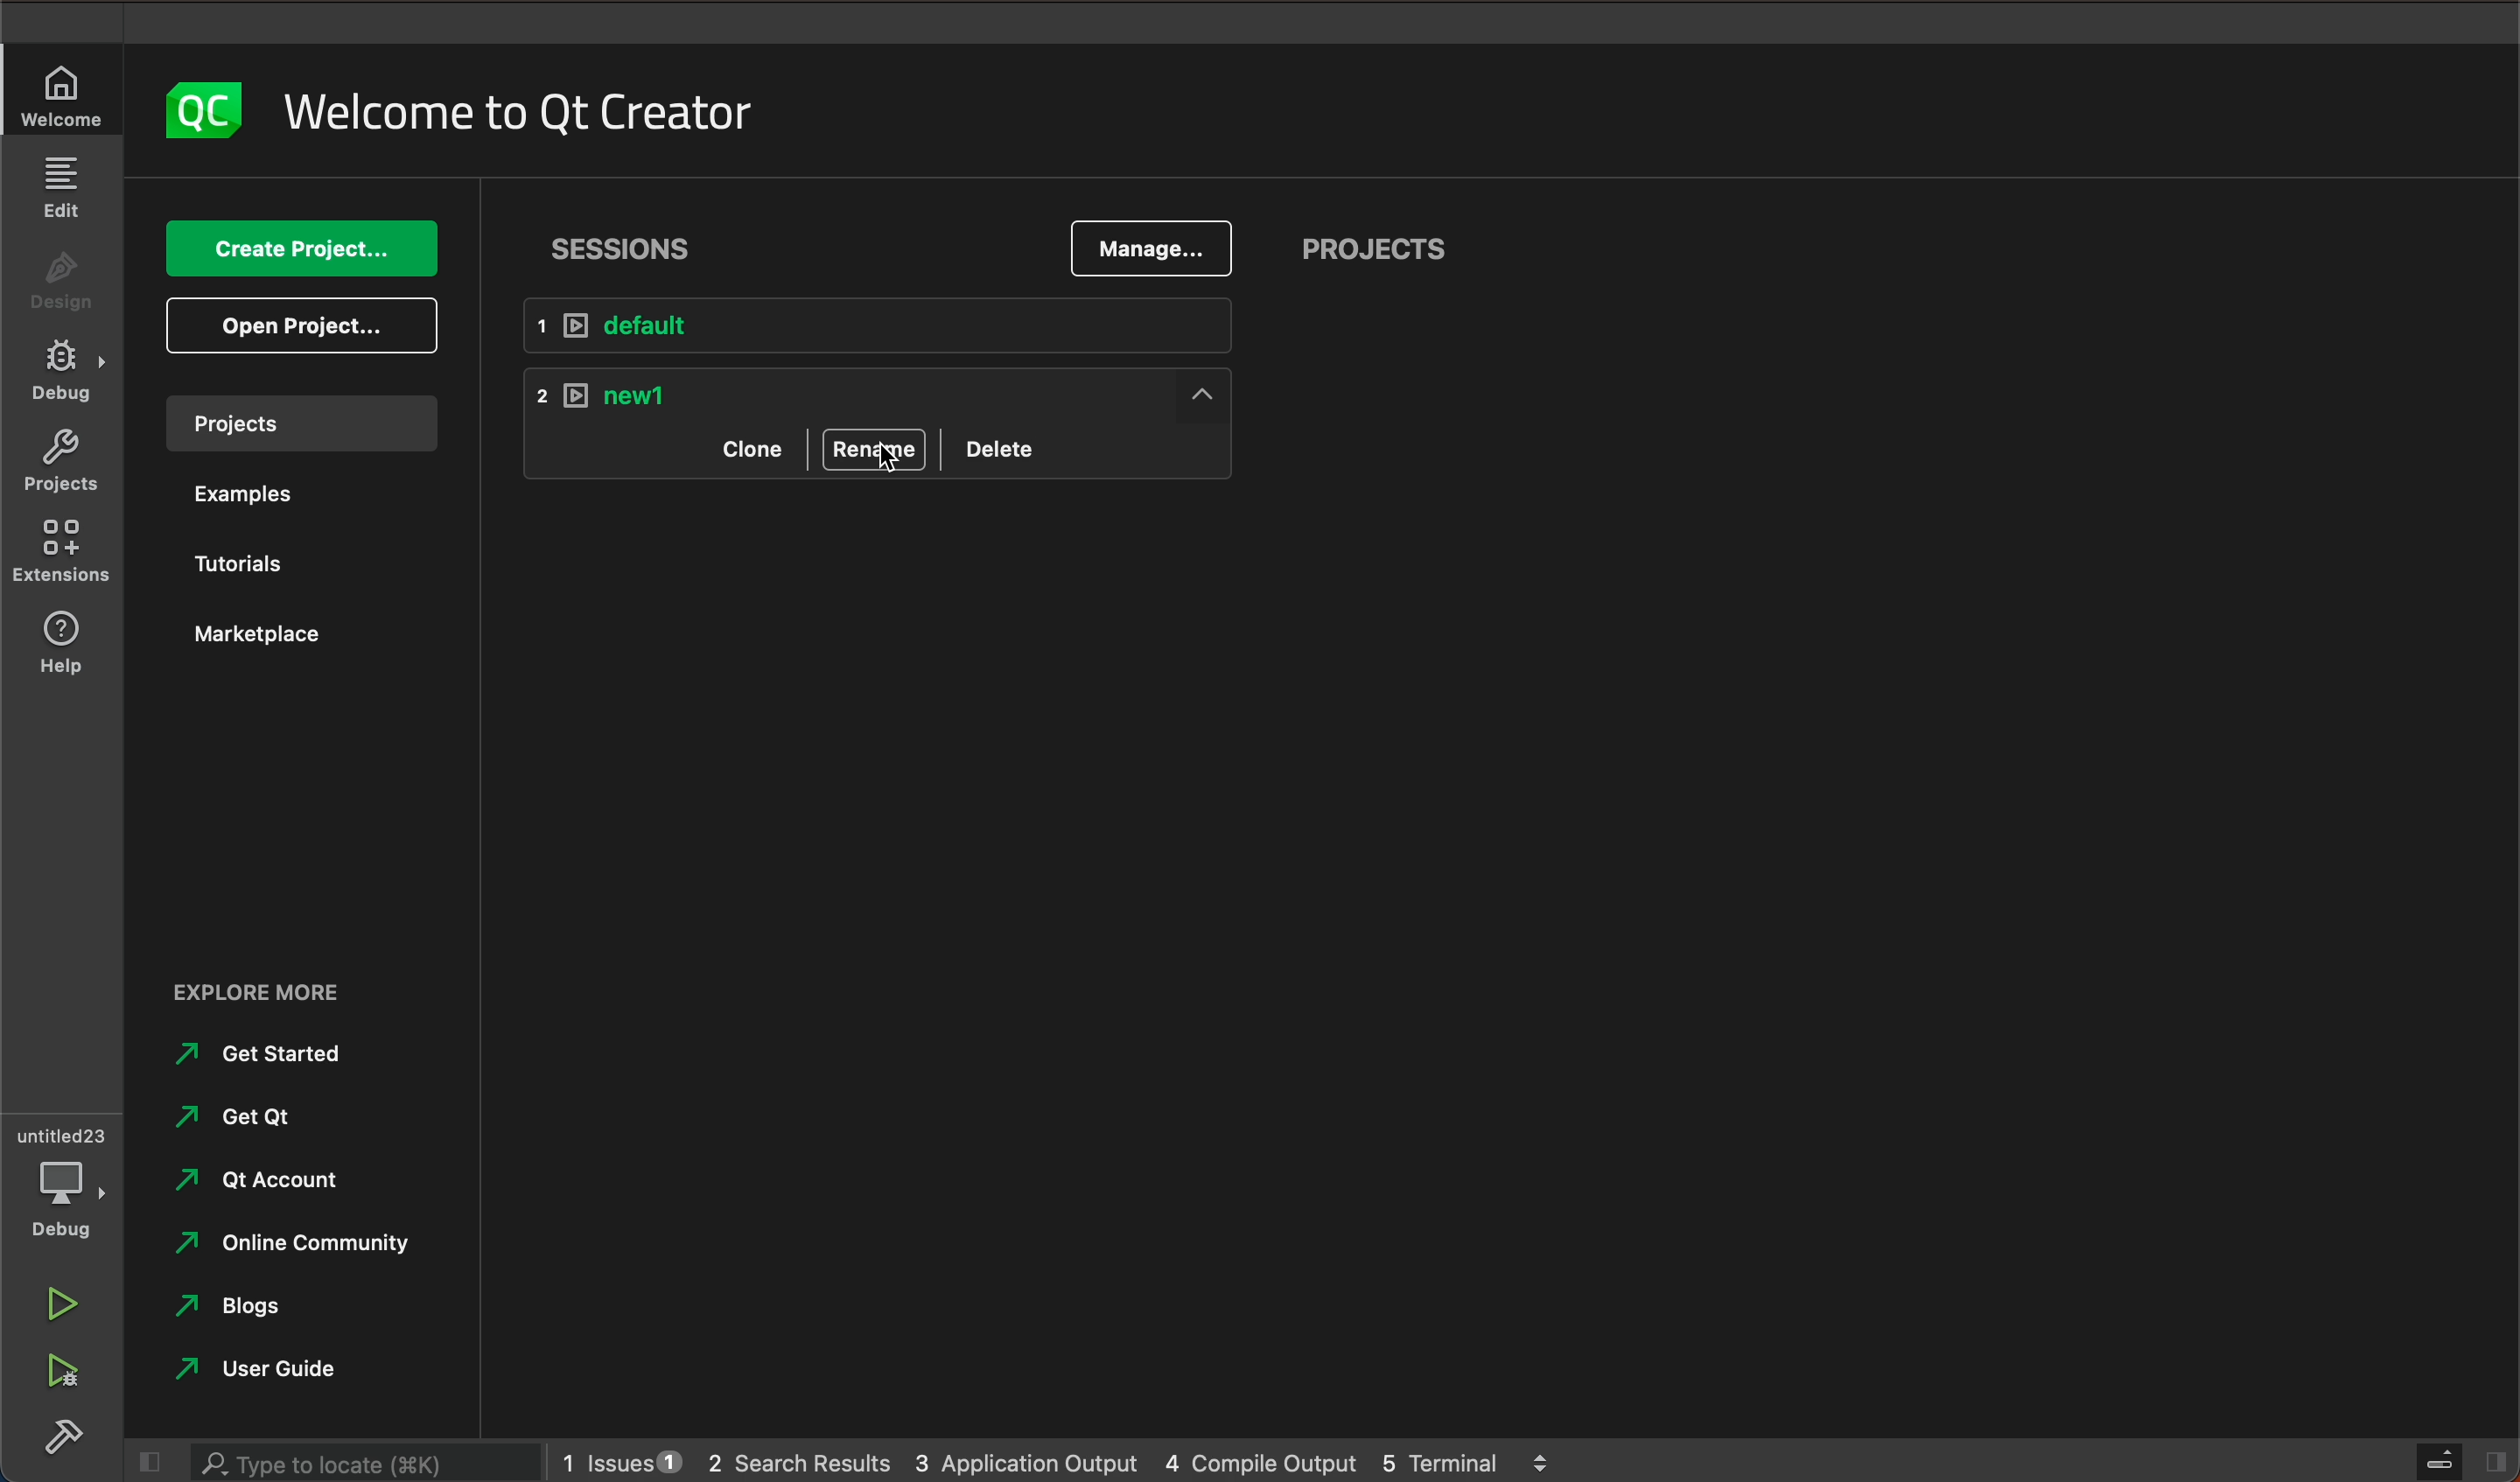 The height and width of the screenshot is (1482, 2520). I want to click on examples, so click(262, 495).